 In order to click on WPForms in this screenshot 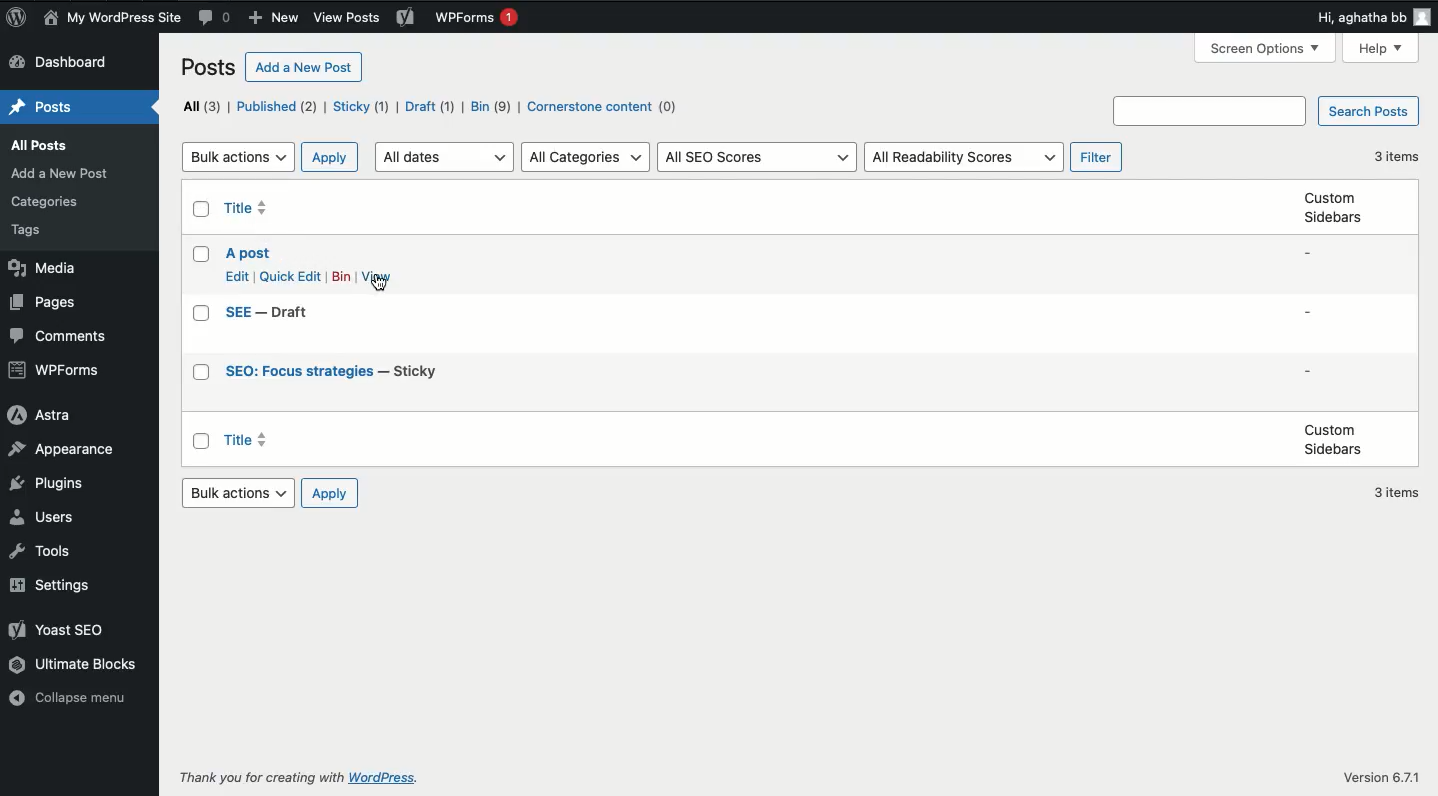, I will do `click(484, 20)`.